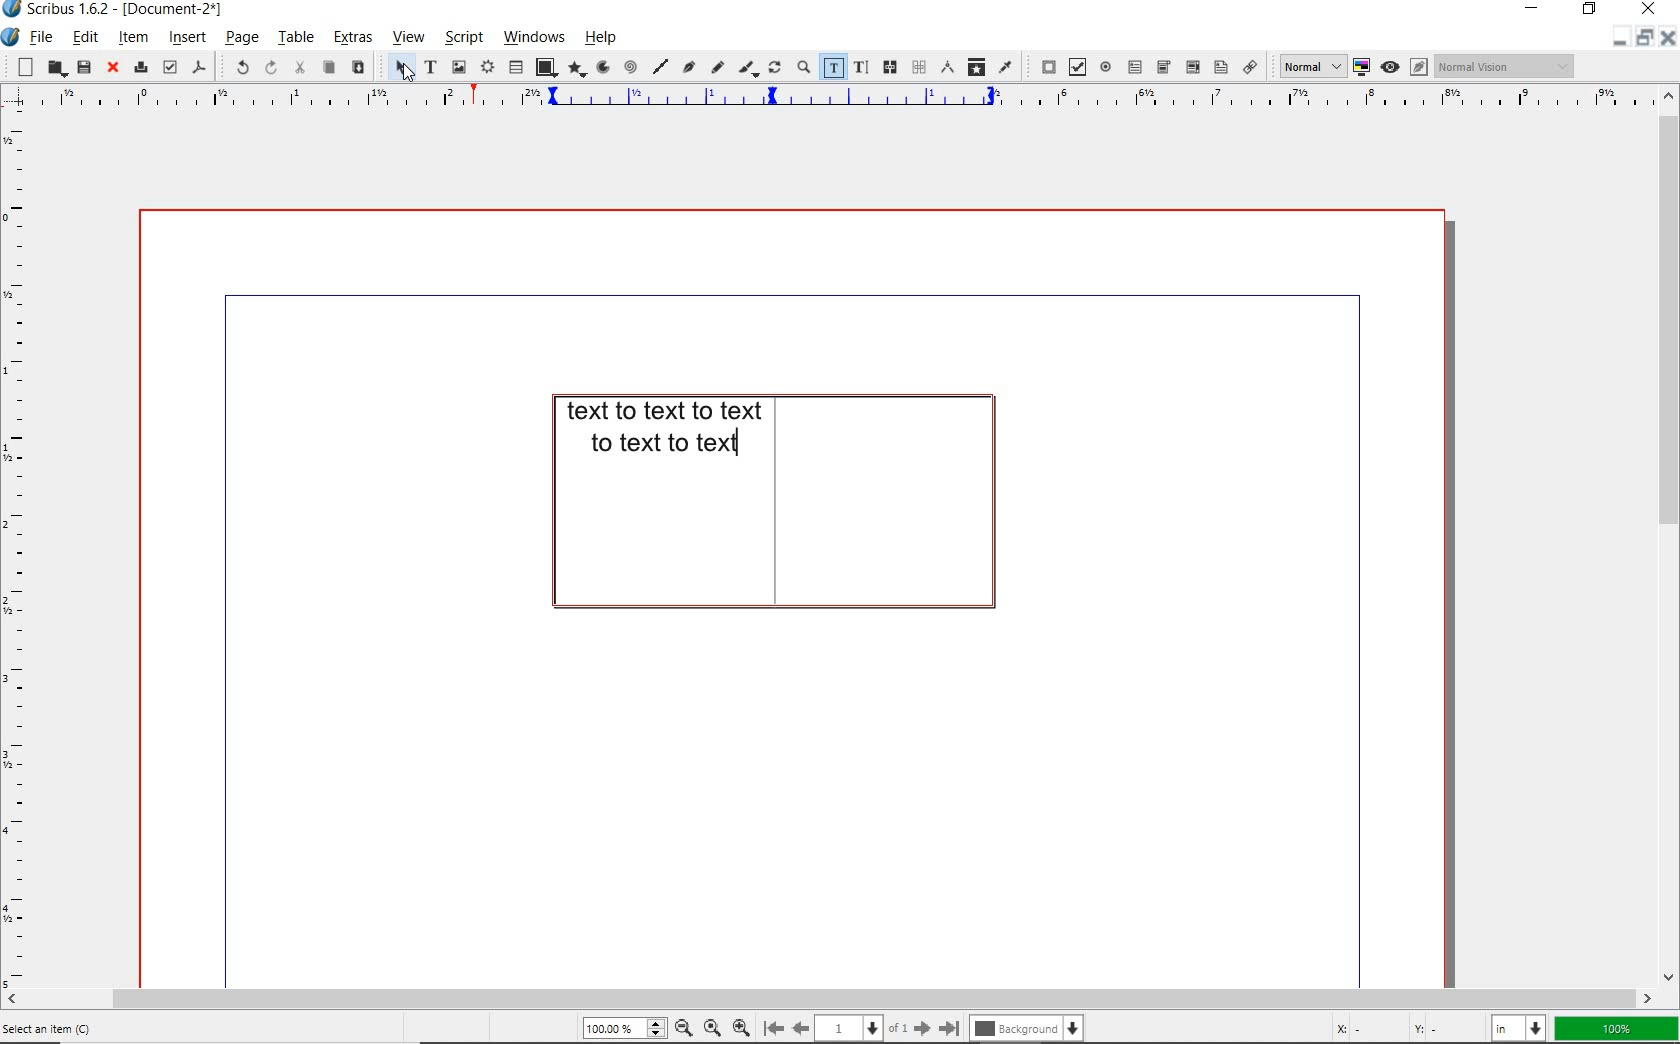 Image resolution: width=1680 pixels, height=1044 pixels. What do you see at coordinates (1645, 37) in the screenshot?
I see `minimize/restore/close document` at bounding box center [1645, 37].